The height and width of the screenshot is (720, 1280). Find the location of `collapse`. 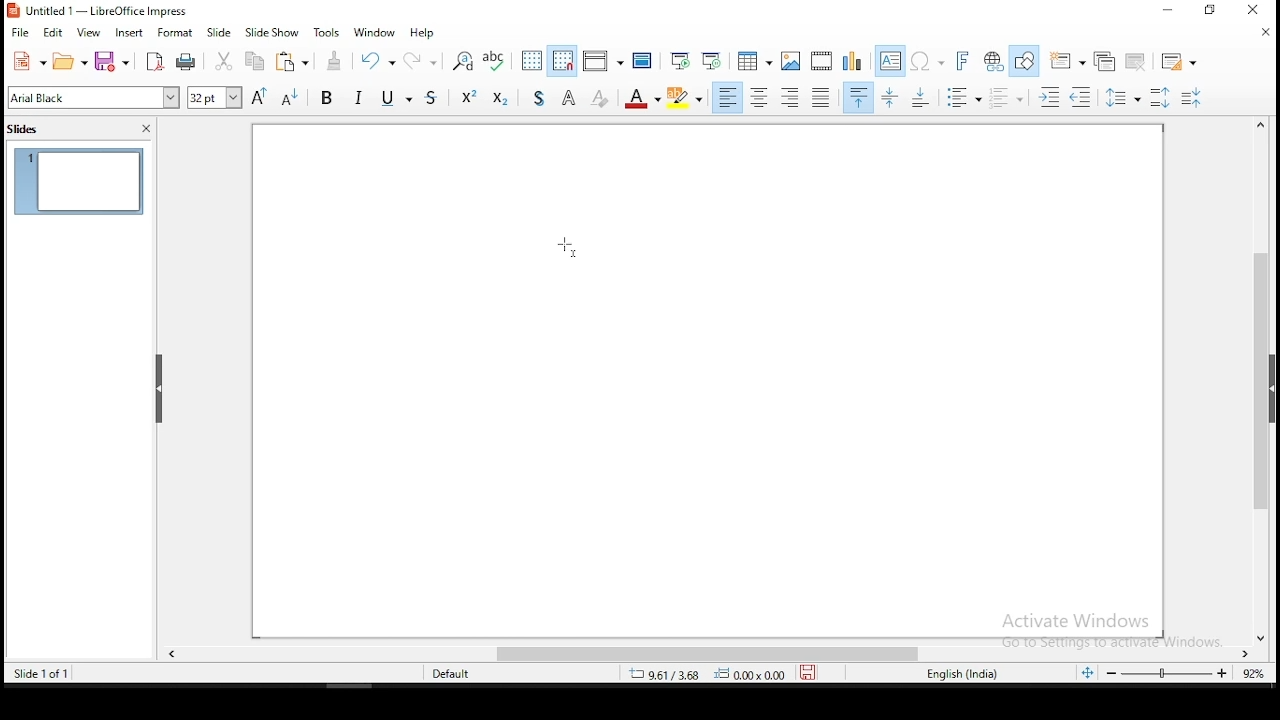

collapse is located at coordinates (160, 389).